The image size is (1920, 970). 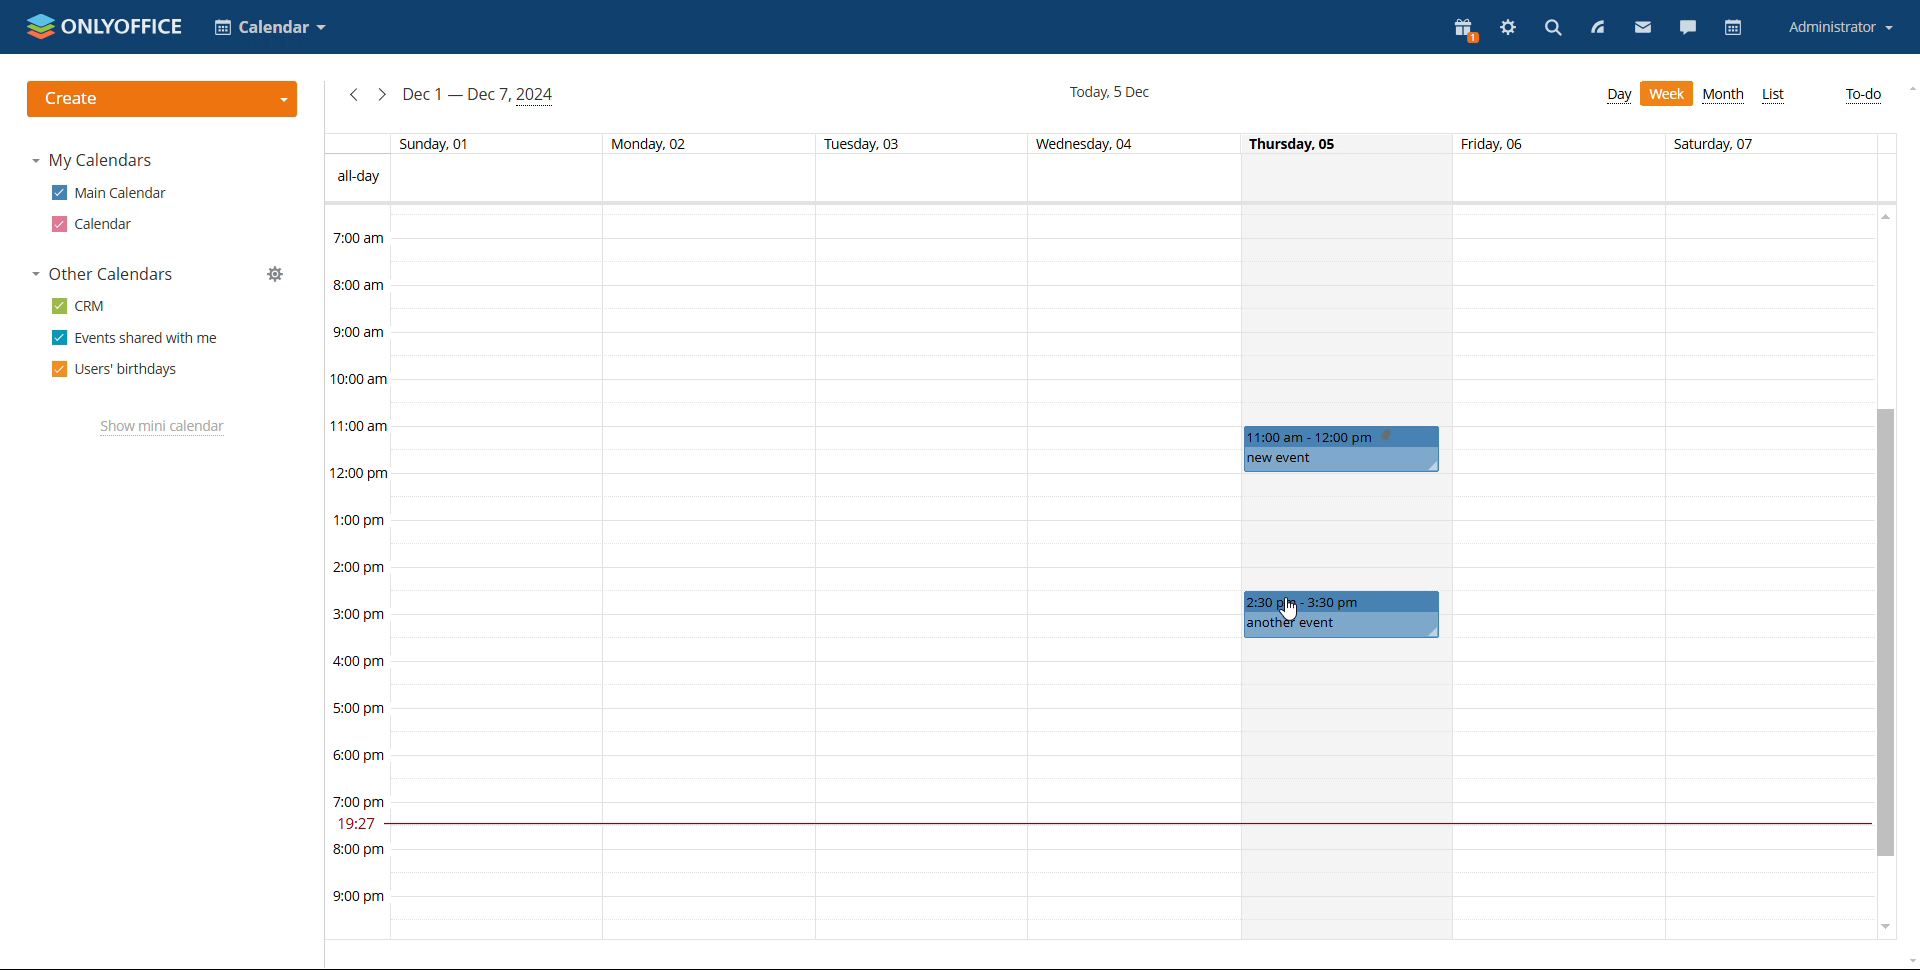 What do you see at coordinates (115, 370) in the screenshot?
I see `users' birthdays` at bounding box center [115, 370].